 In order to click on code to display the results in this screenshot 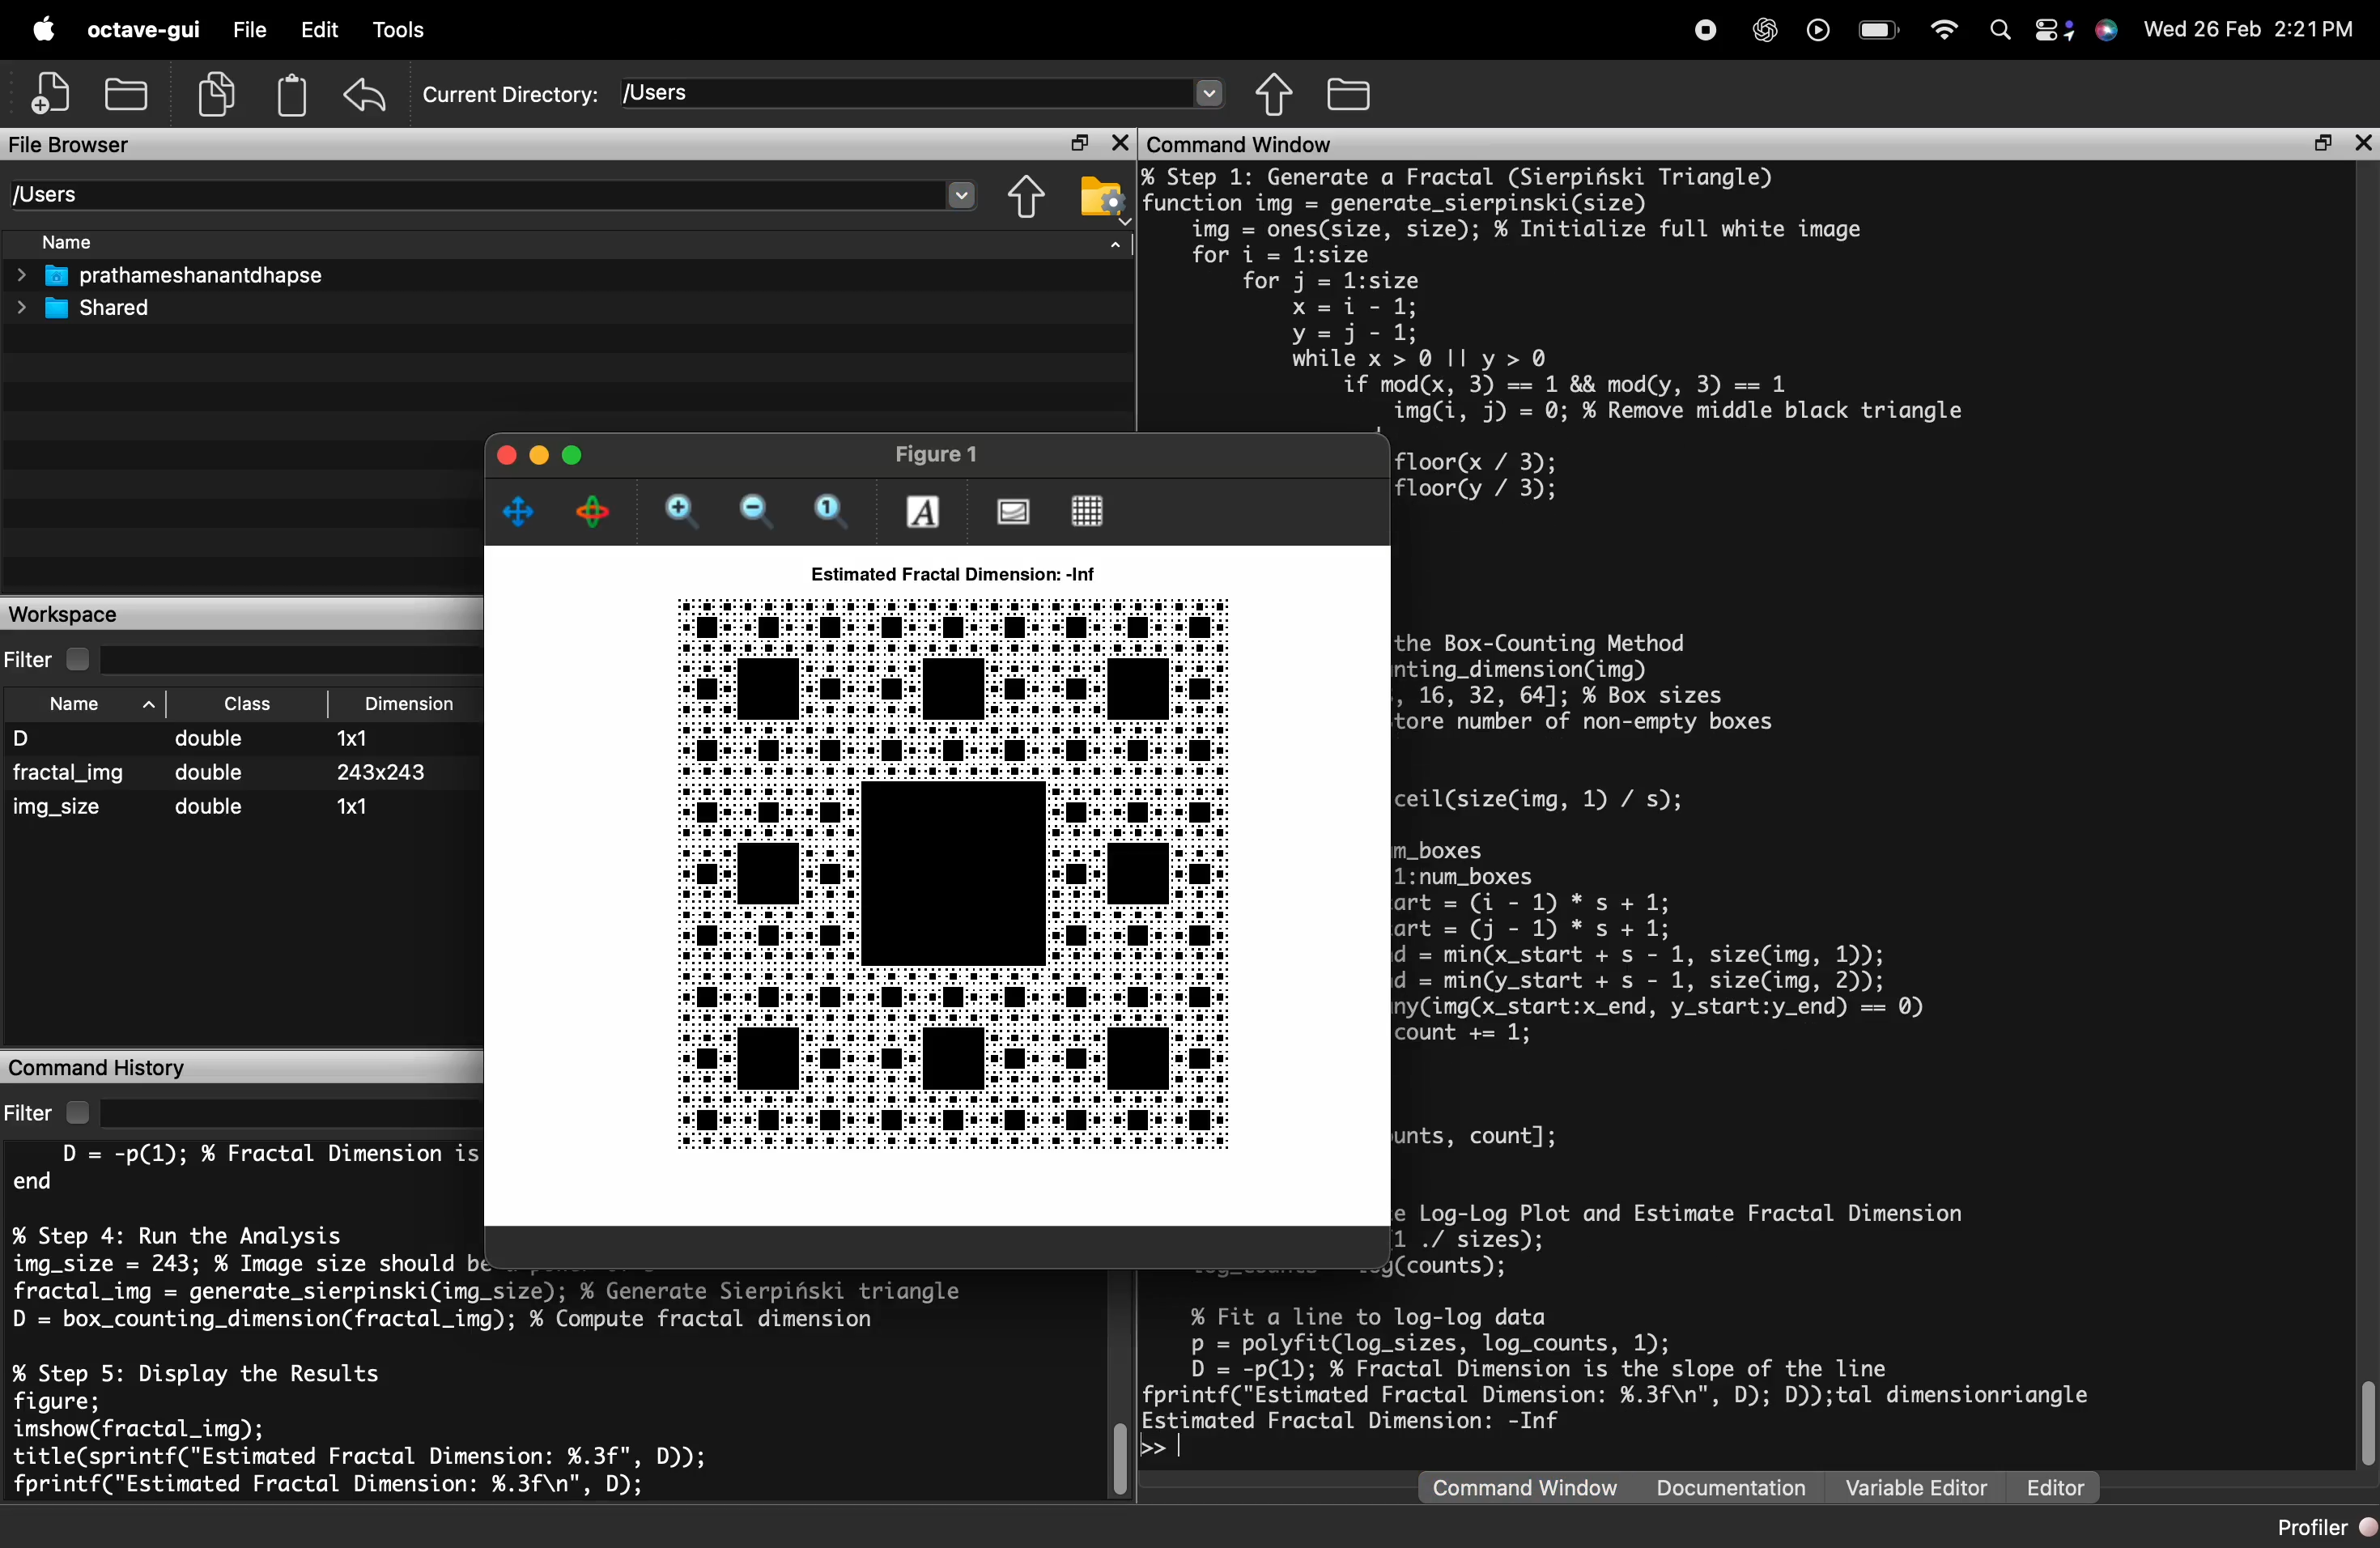, I will do `click(386, 1433)`.